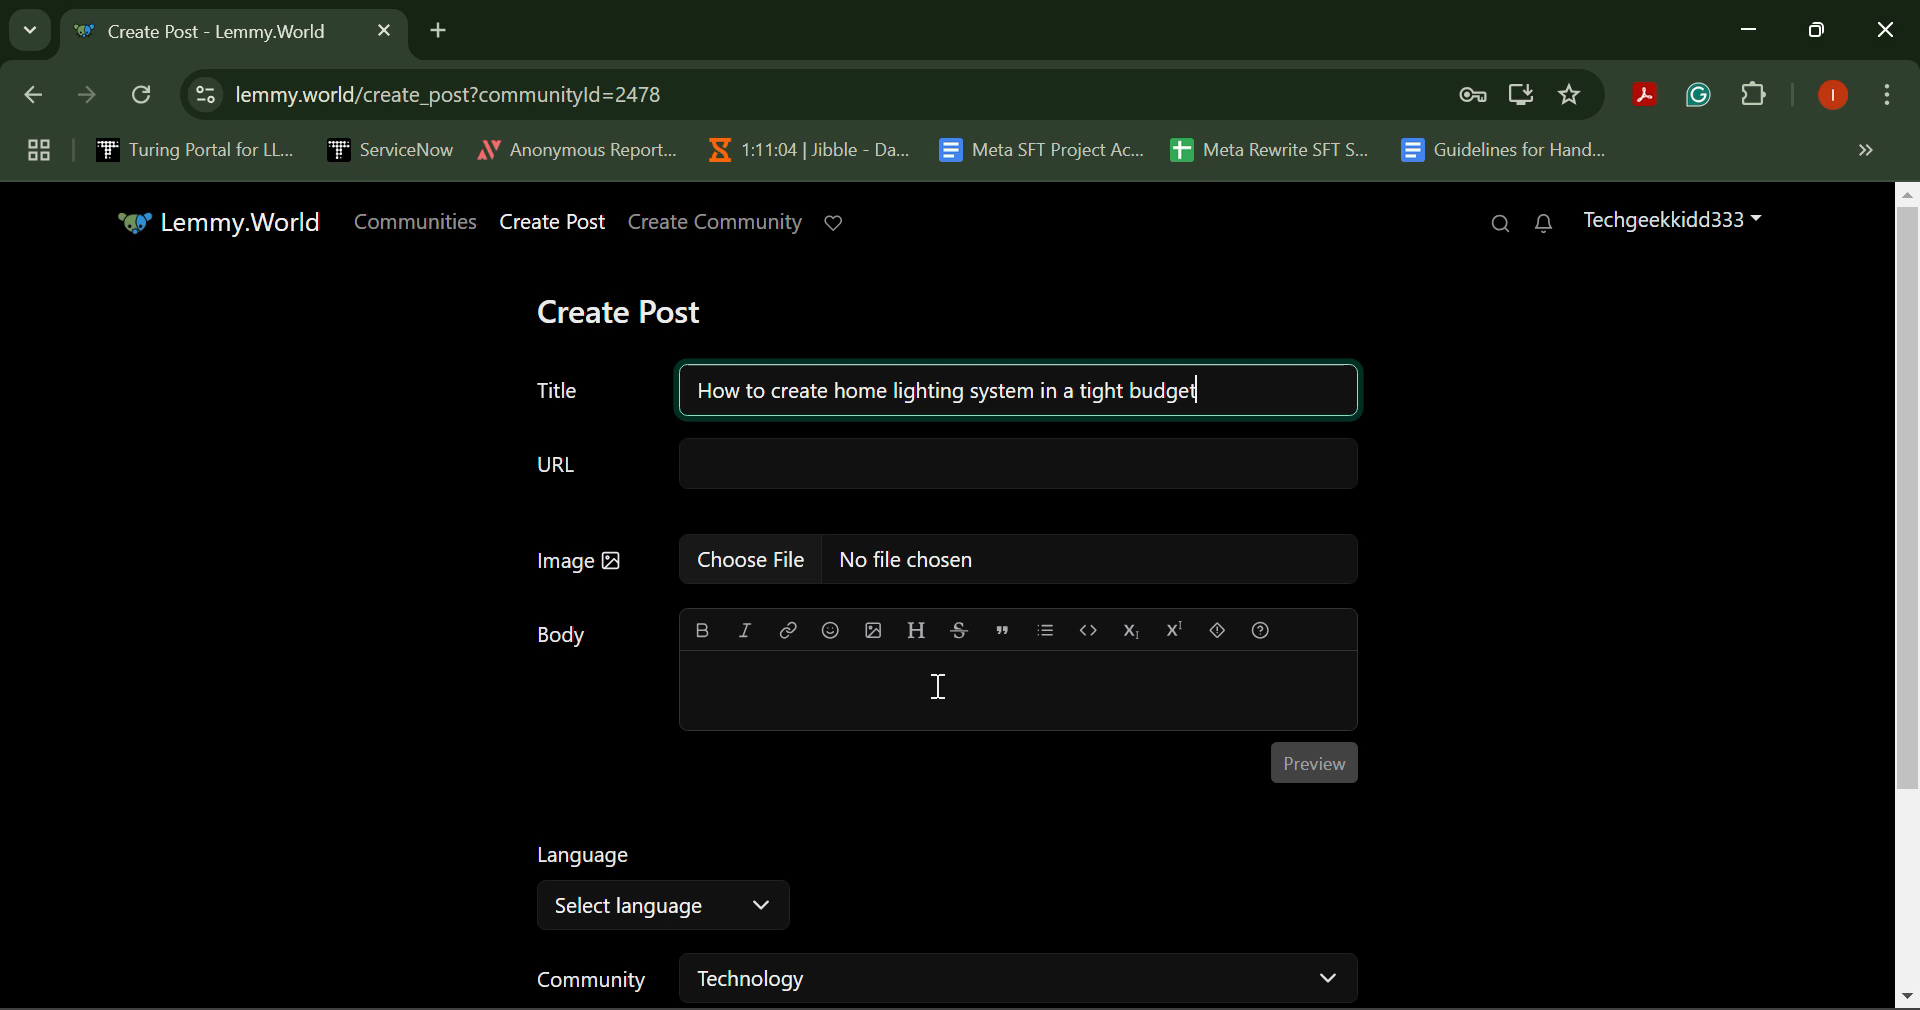 This screenshot has width=1920, height=1010. Describe the element at coordinates (619, 309) in the screenshot. I see `Create Post Heading ` at that location.